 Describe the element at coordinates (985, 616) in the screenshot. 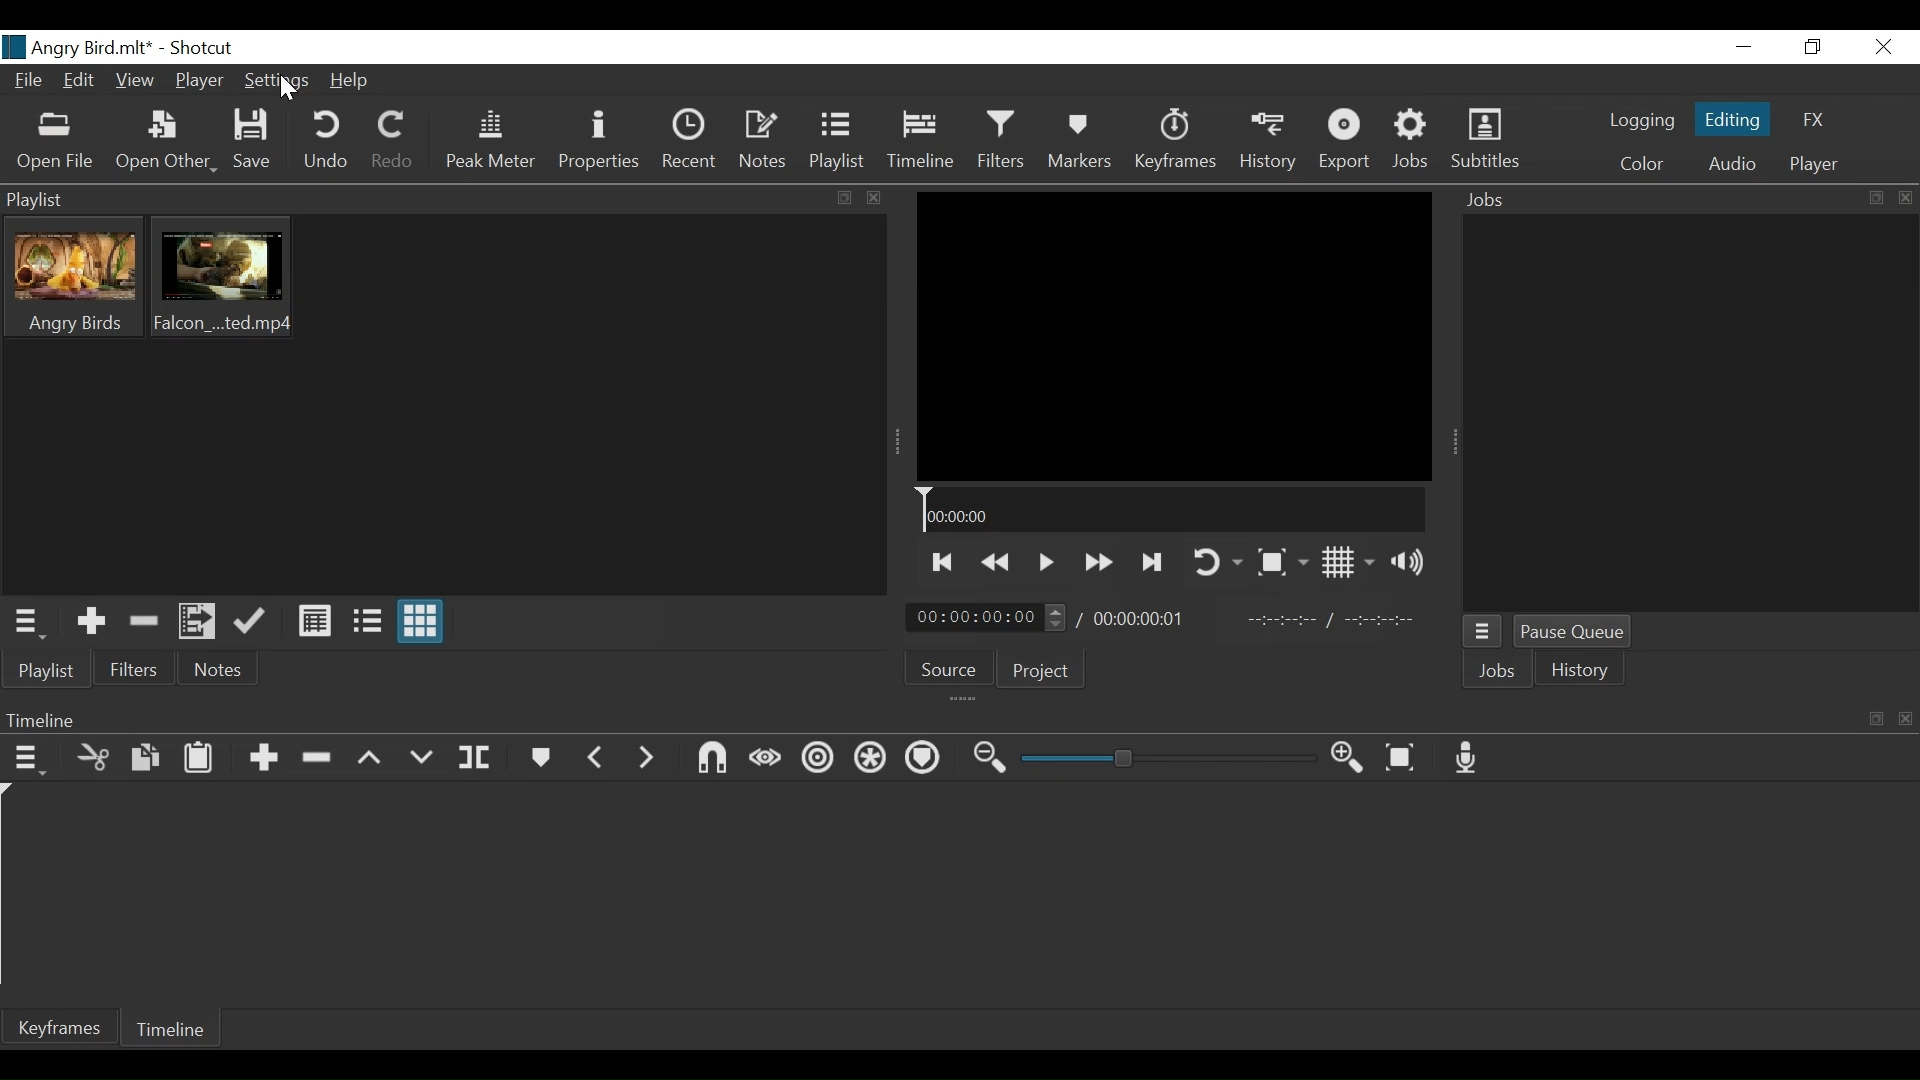

I see `Current Position` at that location.